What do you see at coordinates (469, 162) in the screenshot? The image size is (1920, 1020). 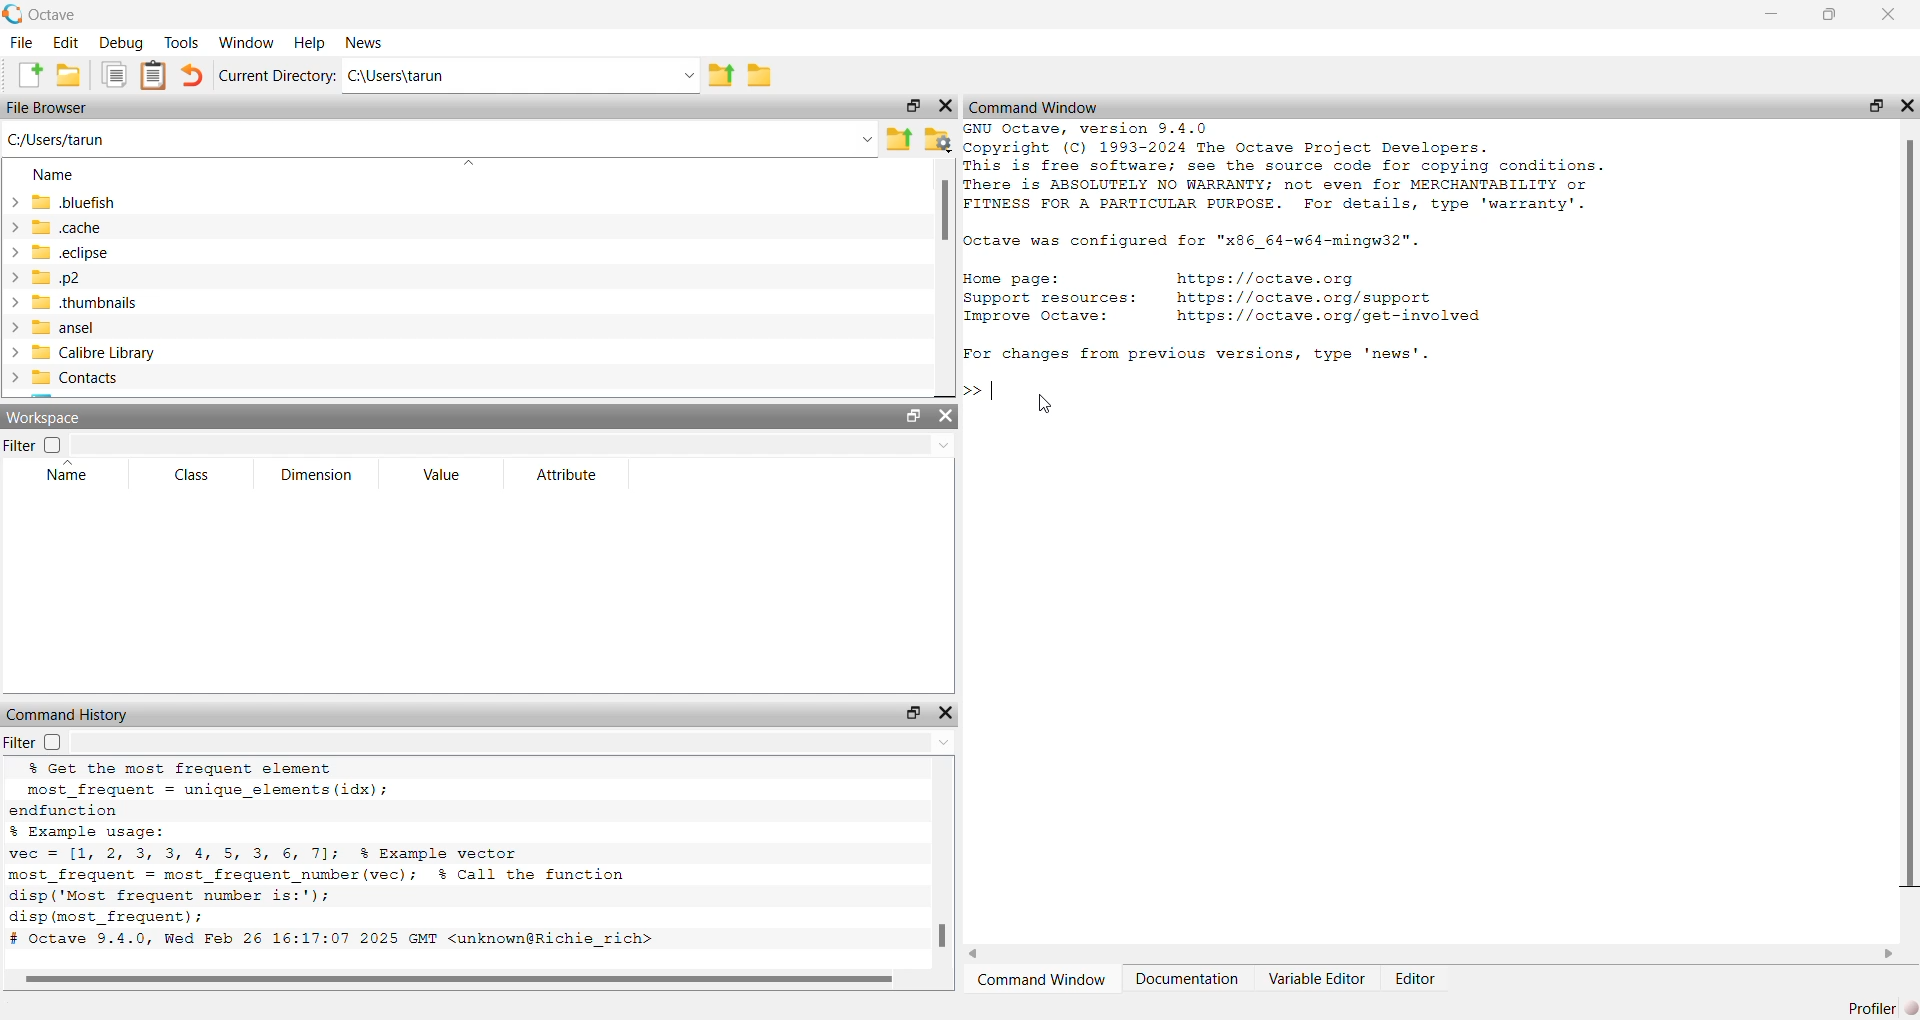 I see `arrange` at bounding box center [469, 162].